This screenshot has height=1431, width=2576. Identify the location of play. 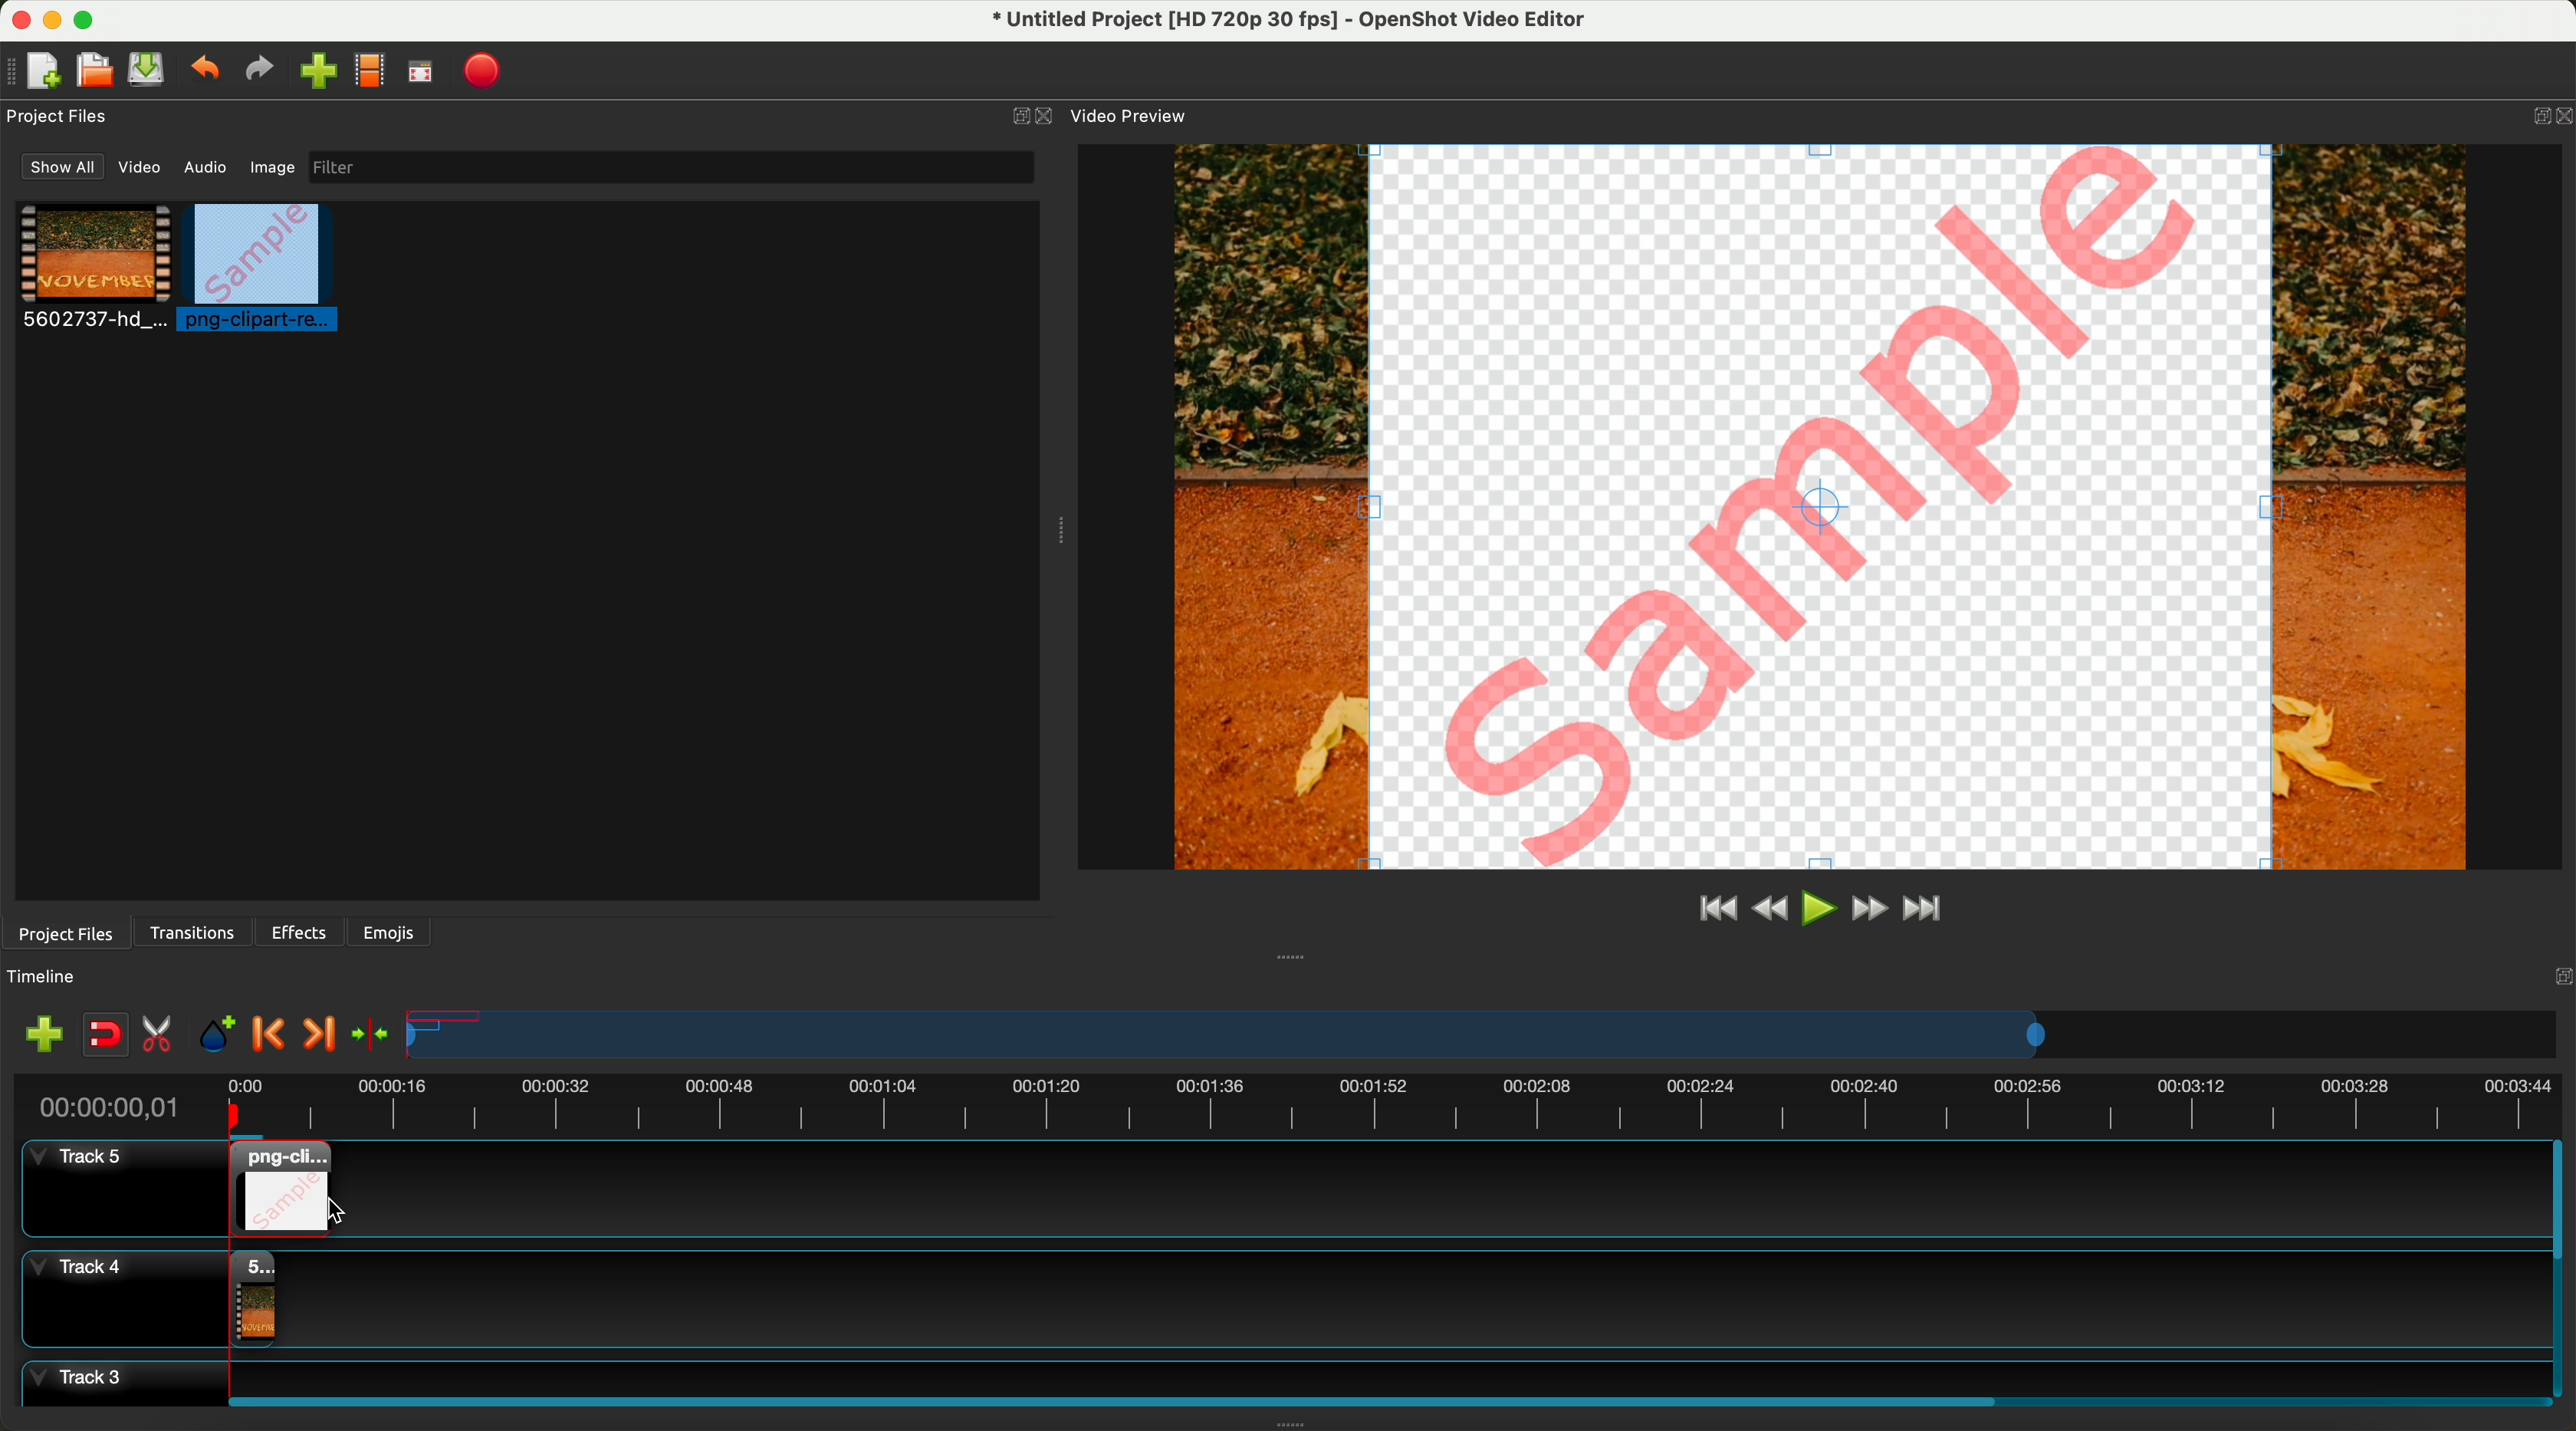
(1819, 907).